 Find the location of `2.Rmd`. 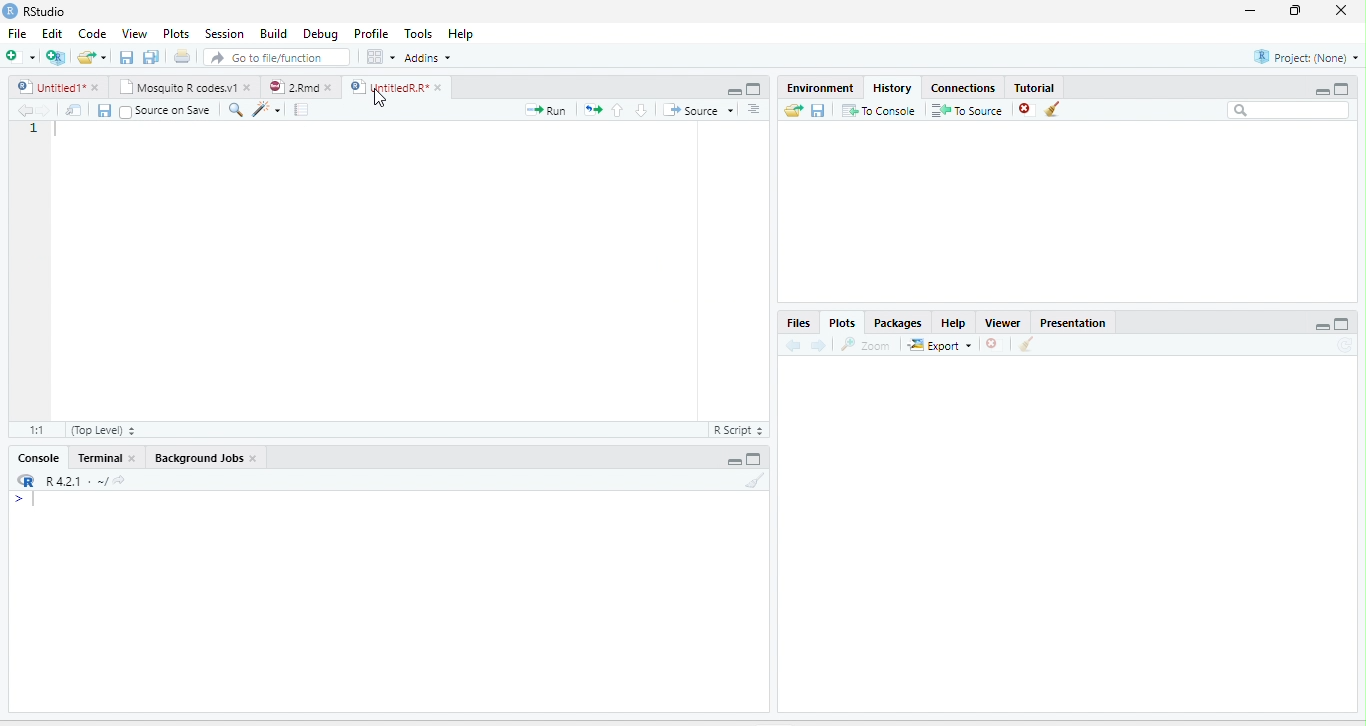

2.Rmd is located at coordinates (291, 87).